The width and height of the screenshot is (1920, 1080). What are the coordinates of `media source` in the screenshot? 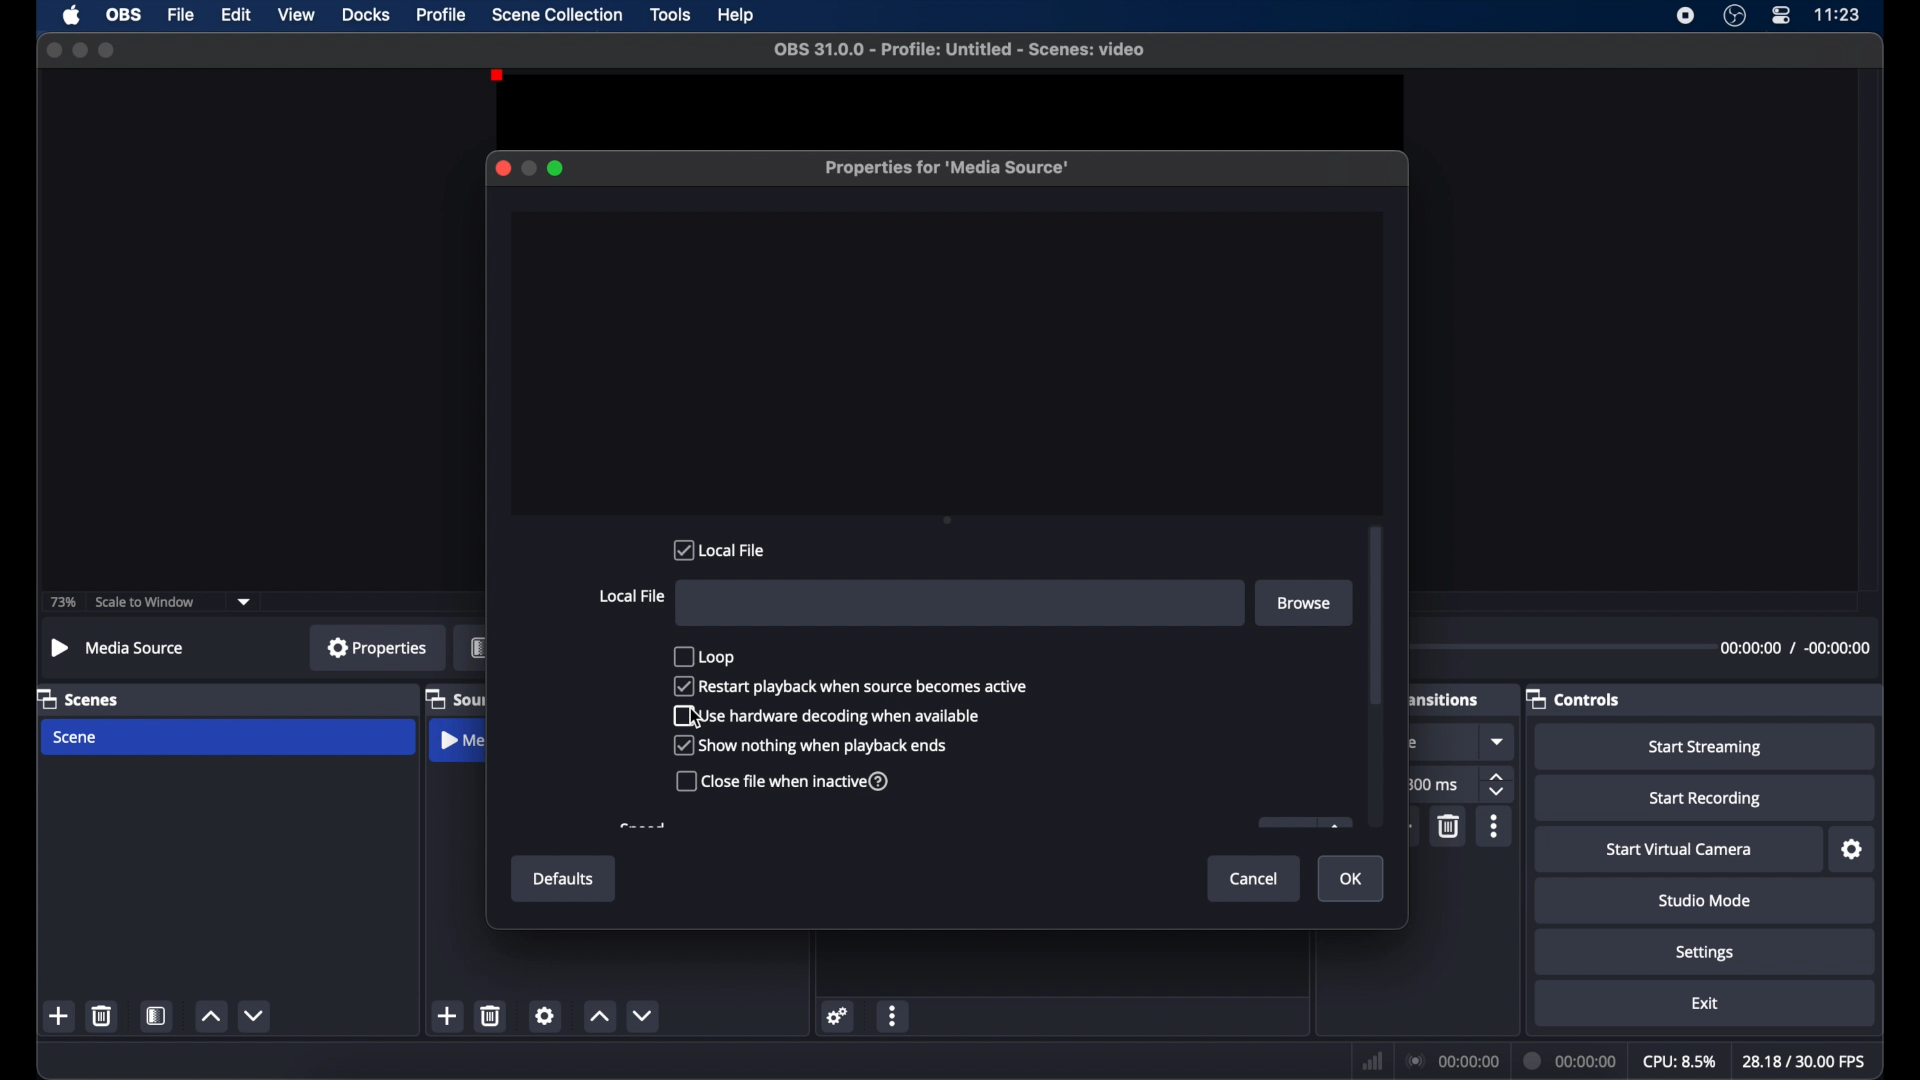 It's located at (461, 738).